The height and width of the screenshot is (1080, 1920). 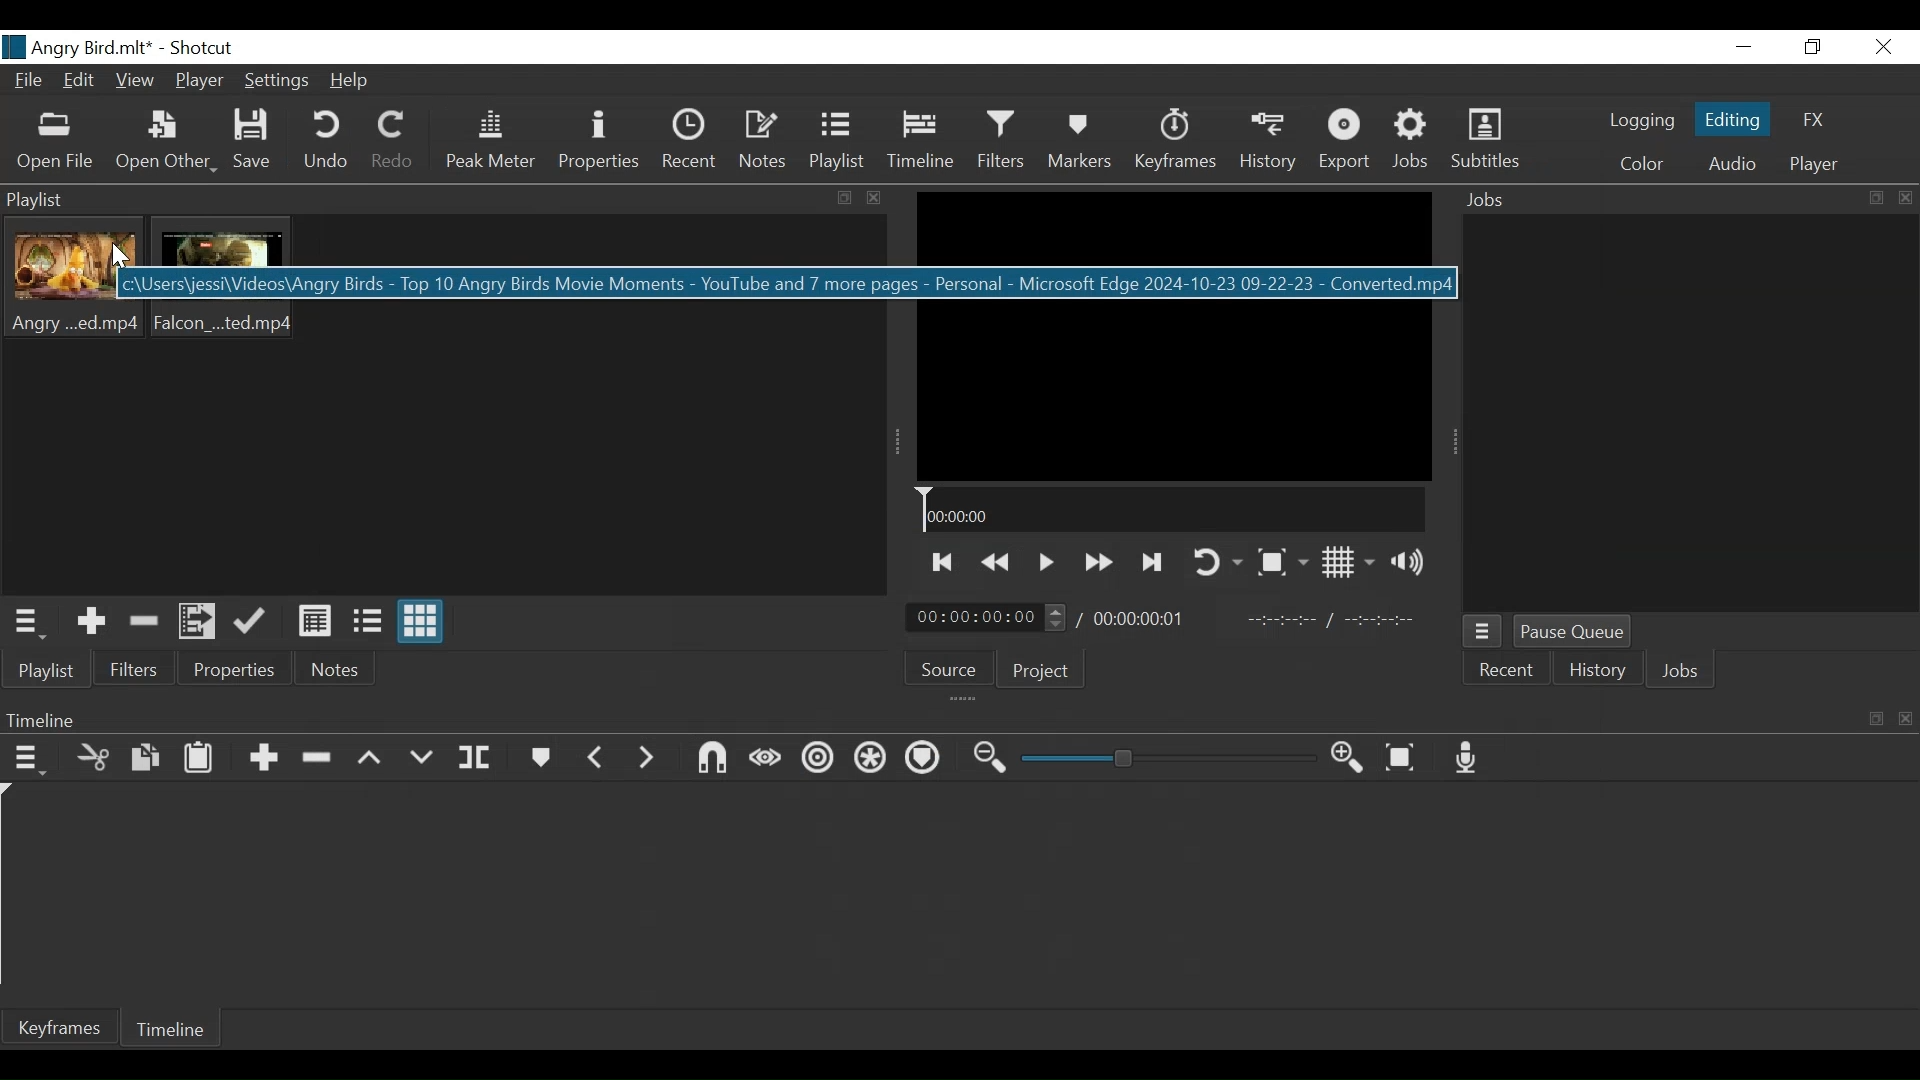 What do you see at coordinates (173, 1027) in the screenshot?
I see `Timeline` at bounding box center [173, 1027].